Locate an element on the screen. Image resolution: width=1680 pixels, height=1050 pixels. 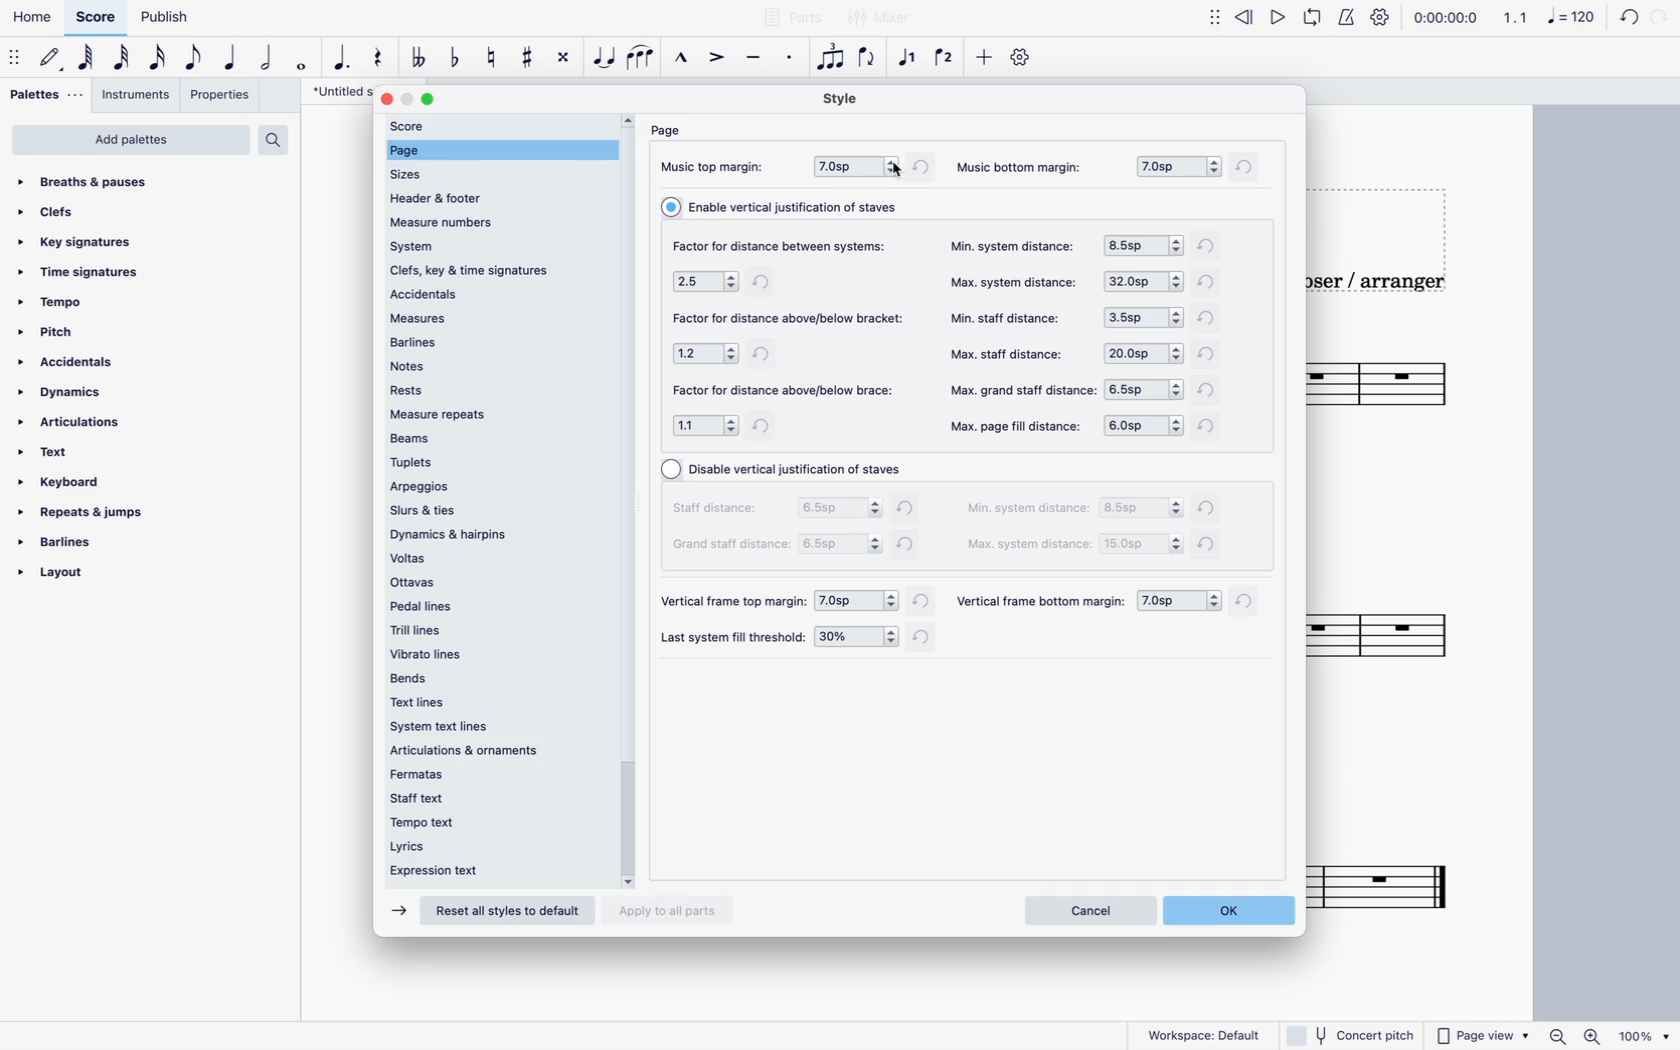
notes is located at coordinates (497, 364).